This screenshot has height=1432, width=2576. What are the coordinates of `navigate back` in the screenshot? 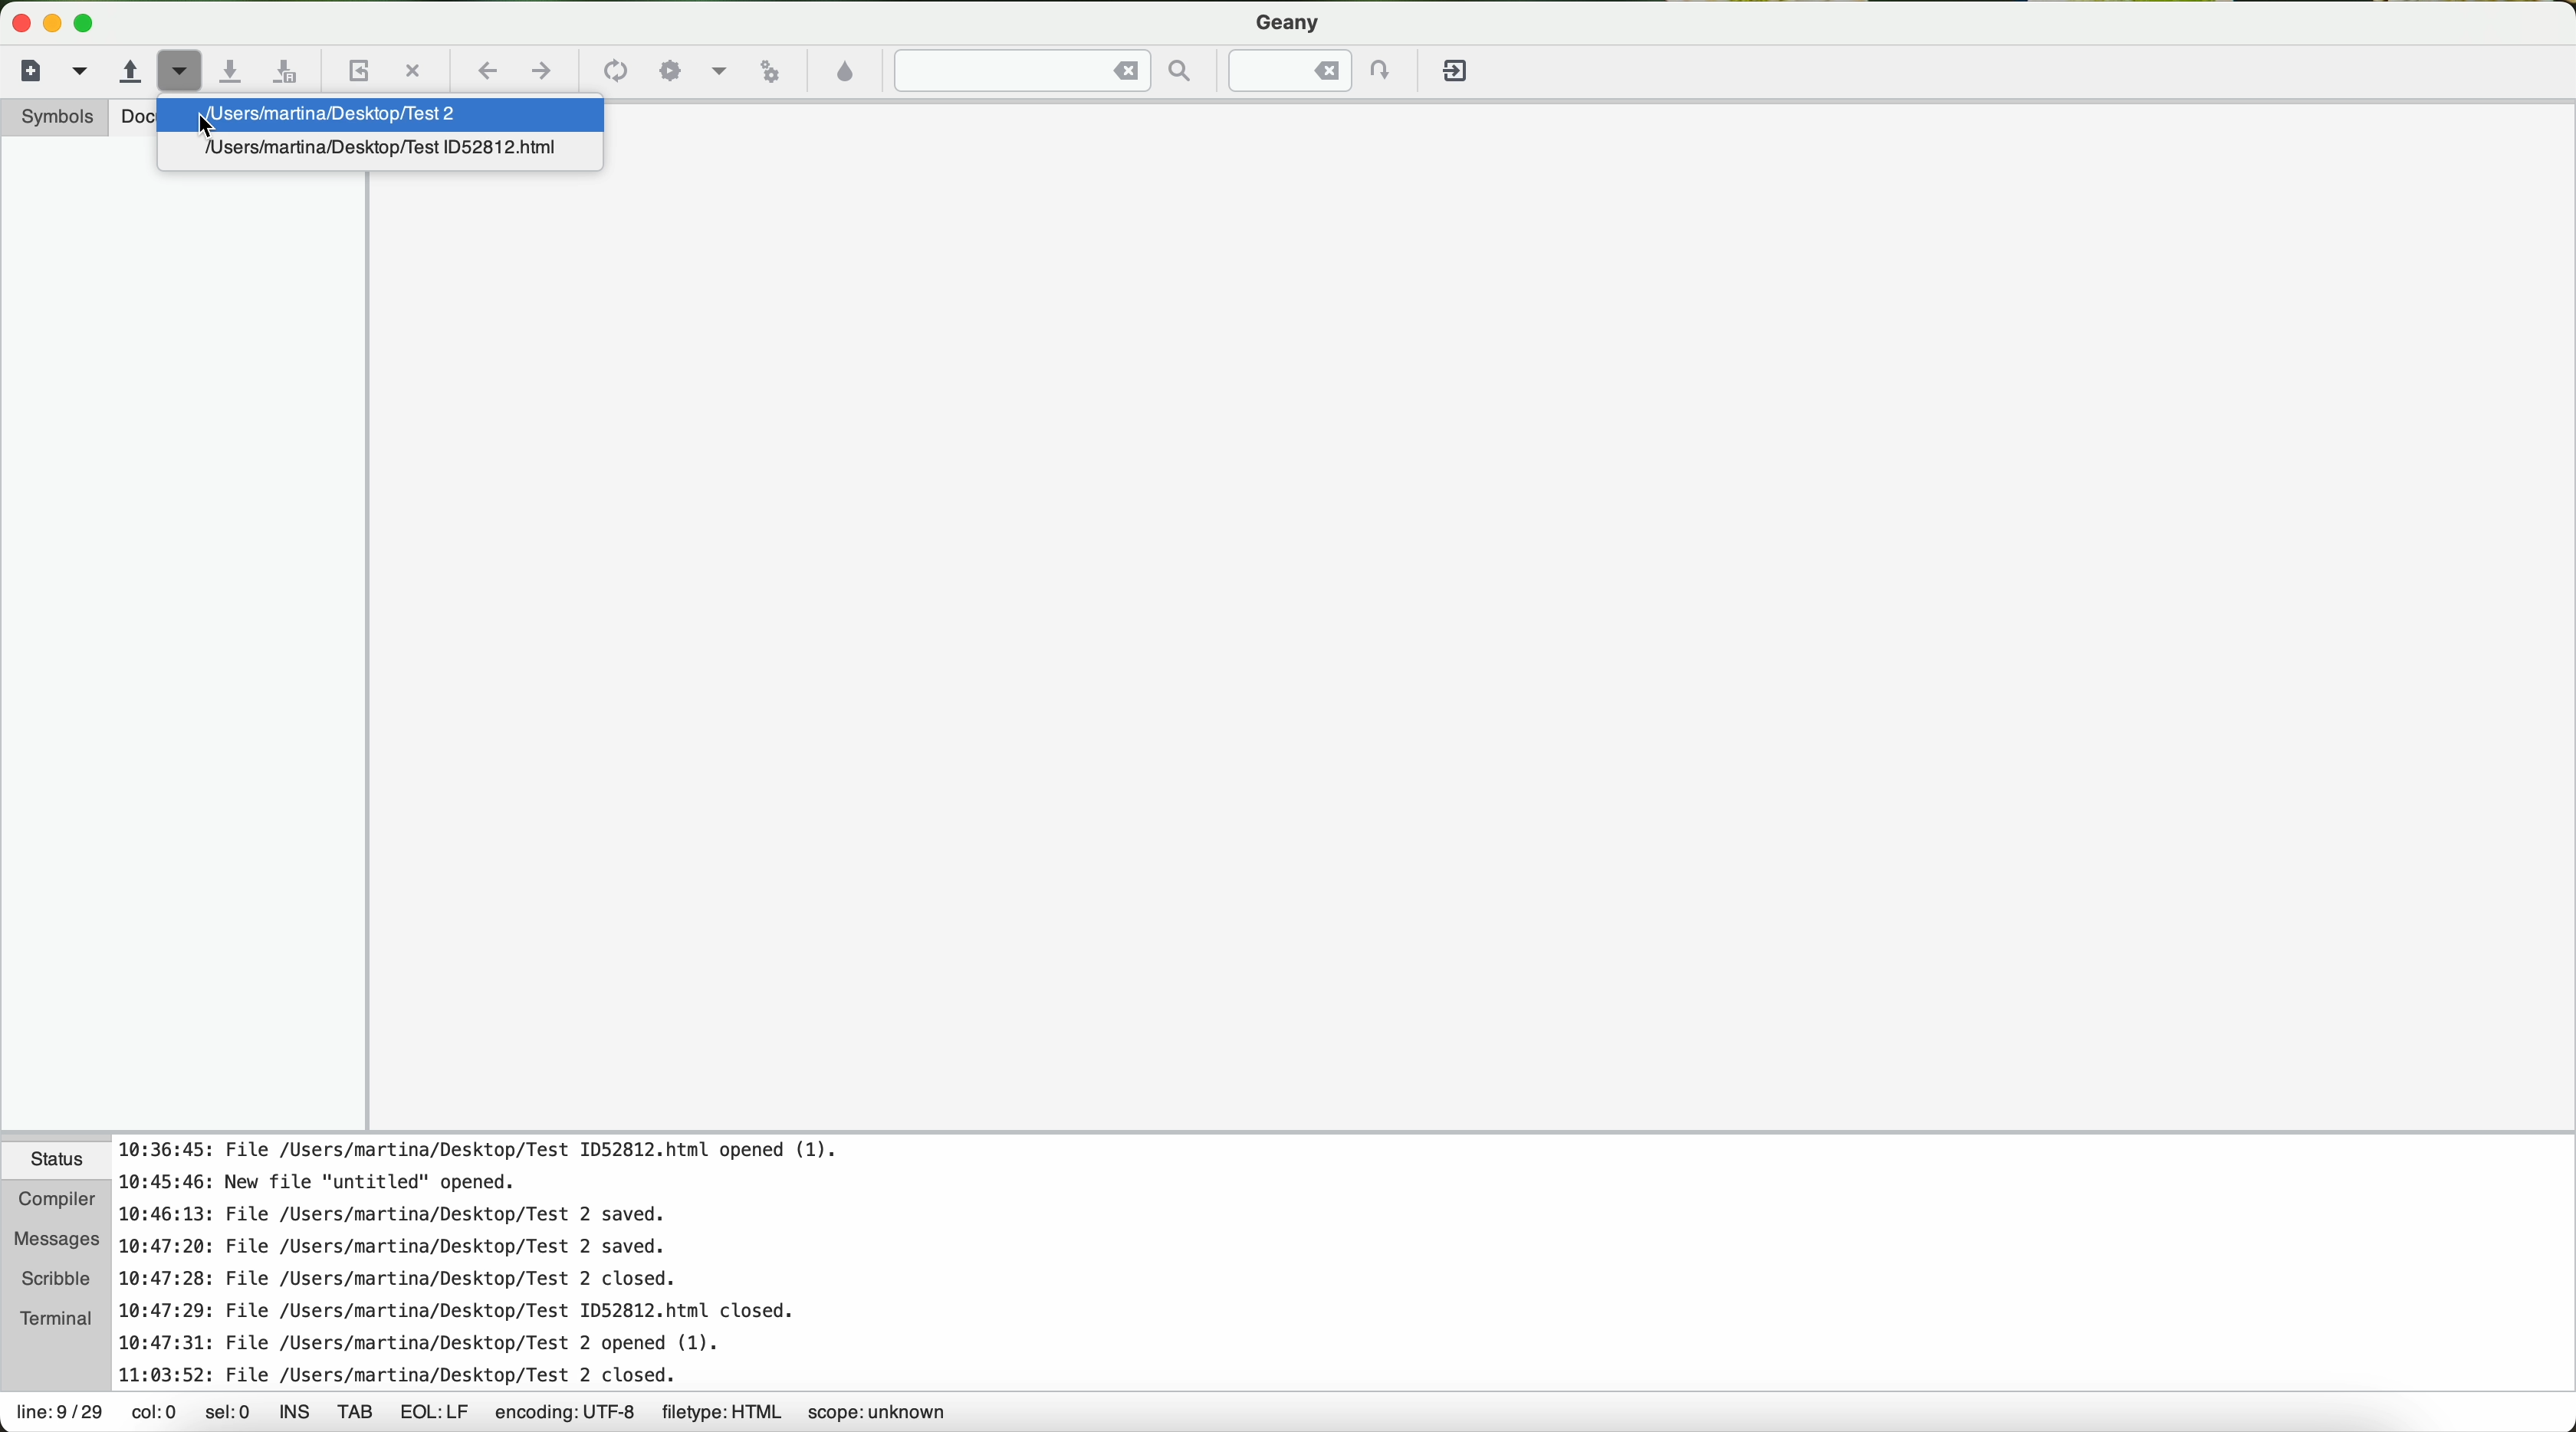 It's located at (489, 76).